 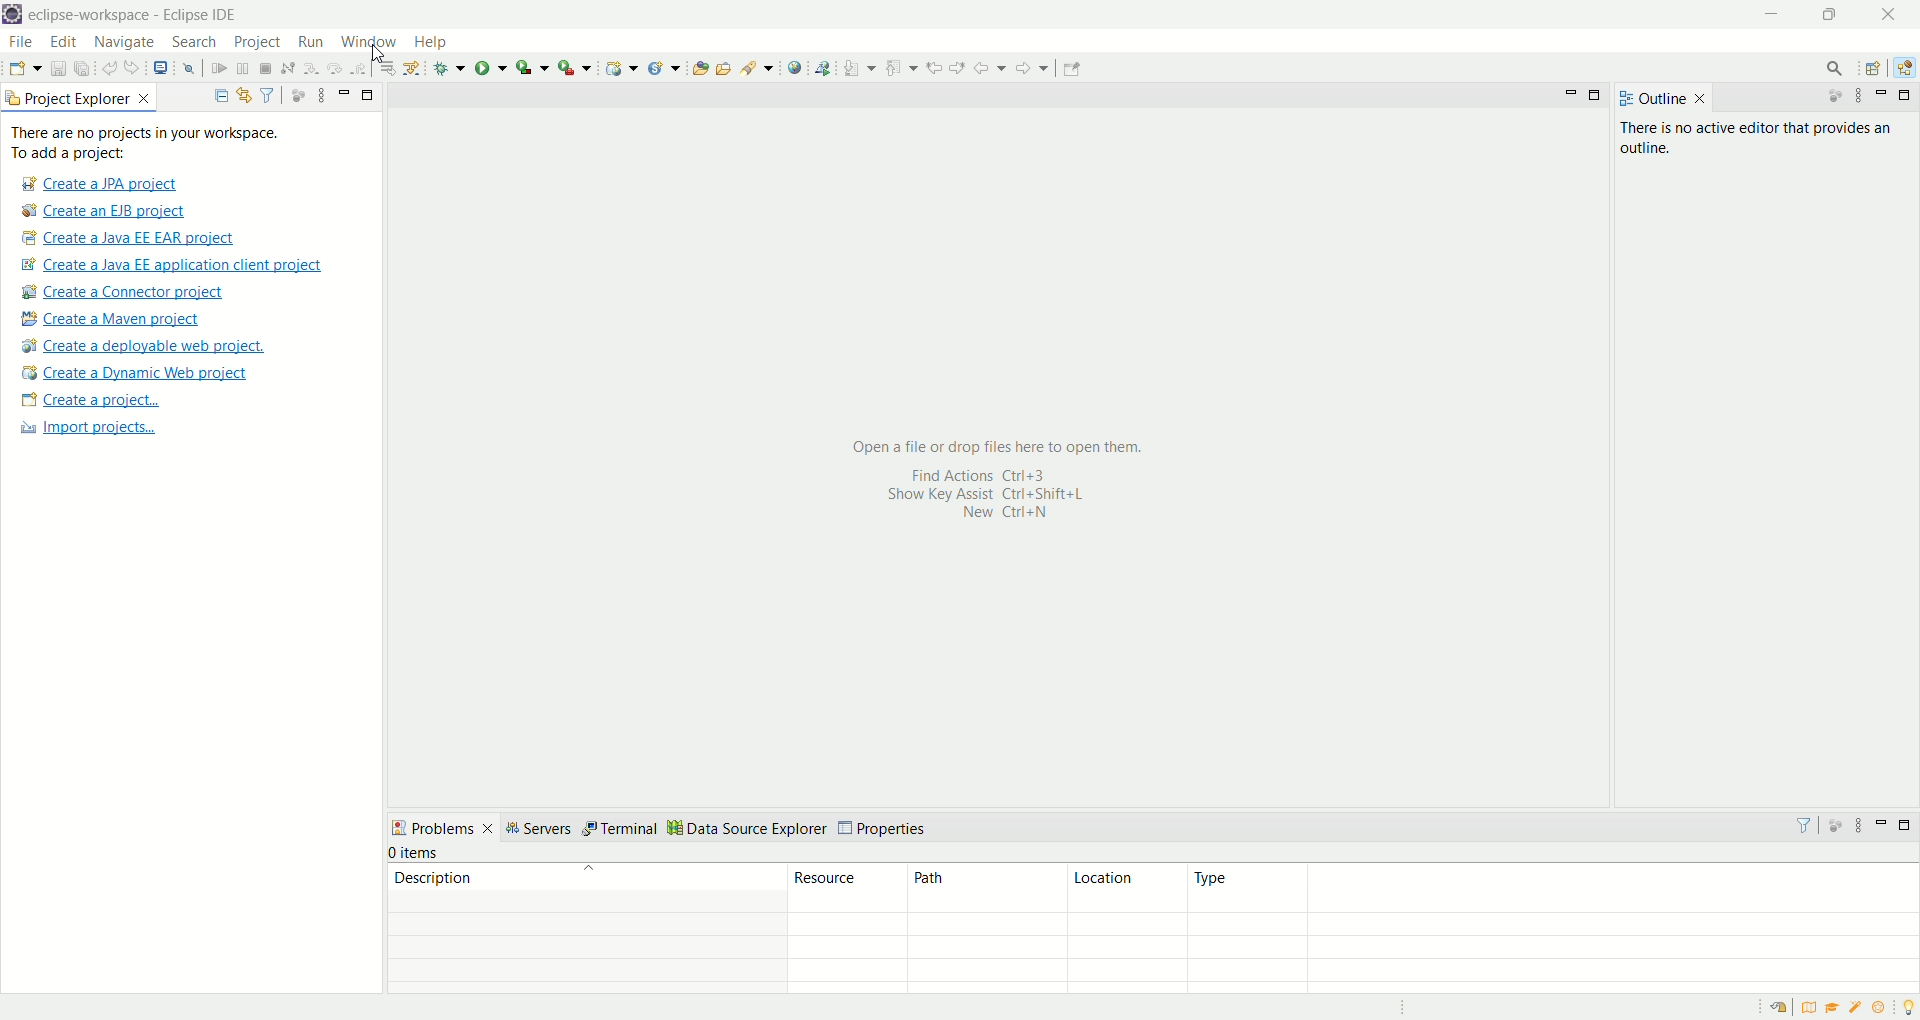 I want to click on project, so click(x=256, y=42).